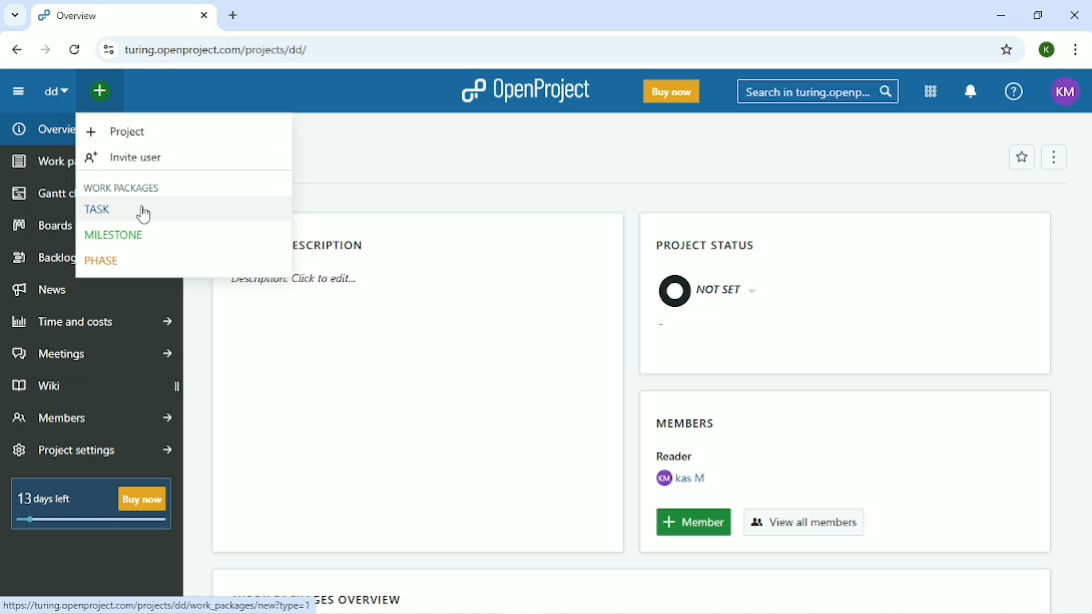 This screenshot has height=614, width=1092. I want to click on Minimize, so click(1001, 15).